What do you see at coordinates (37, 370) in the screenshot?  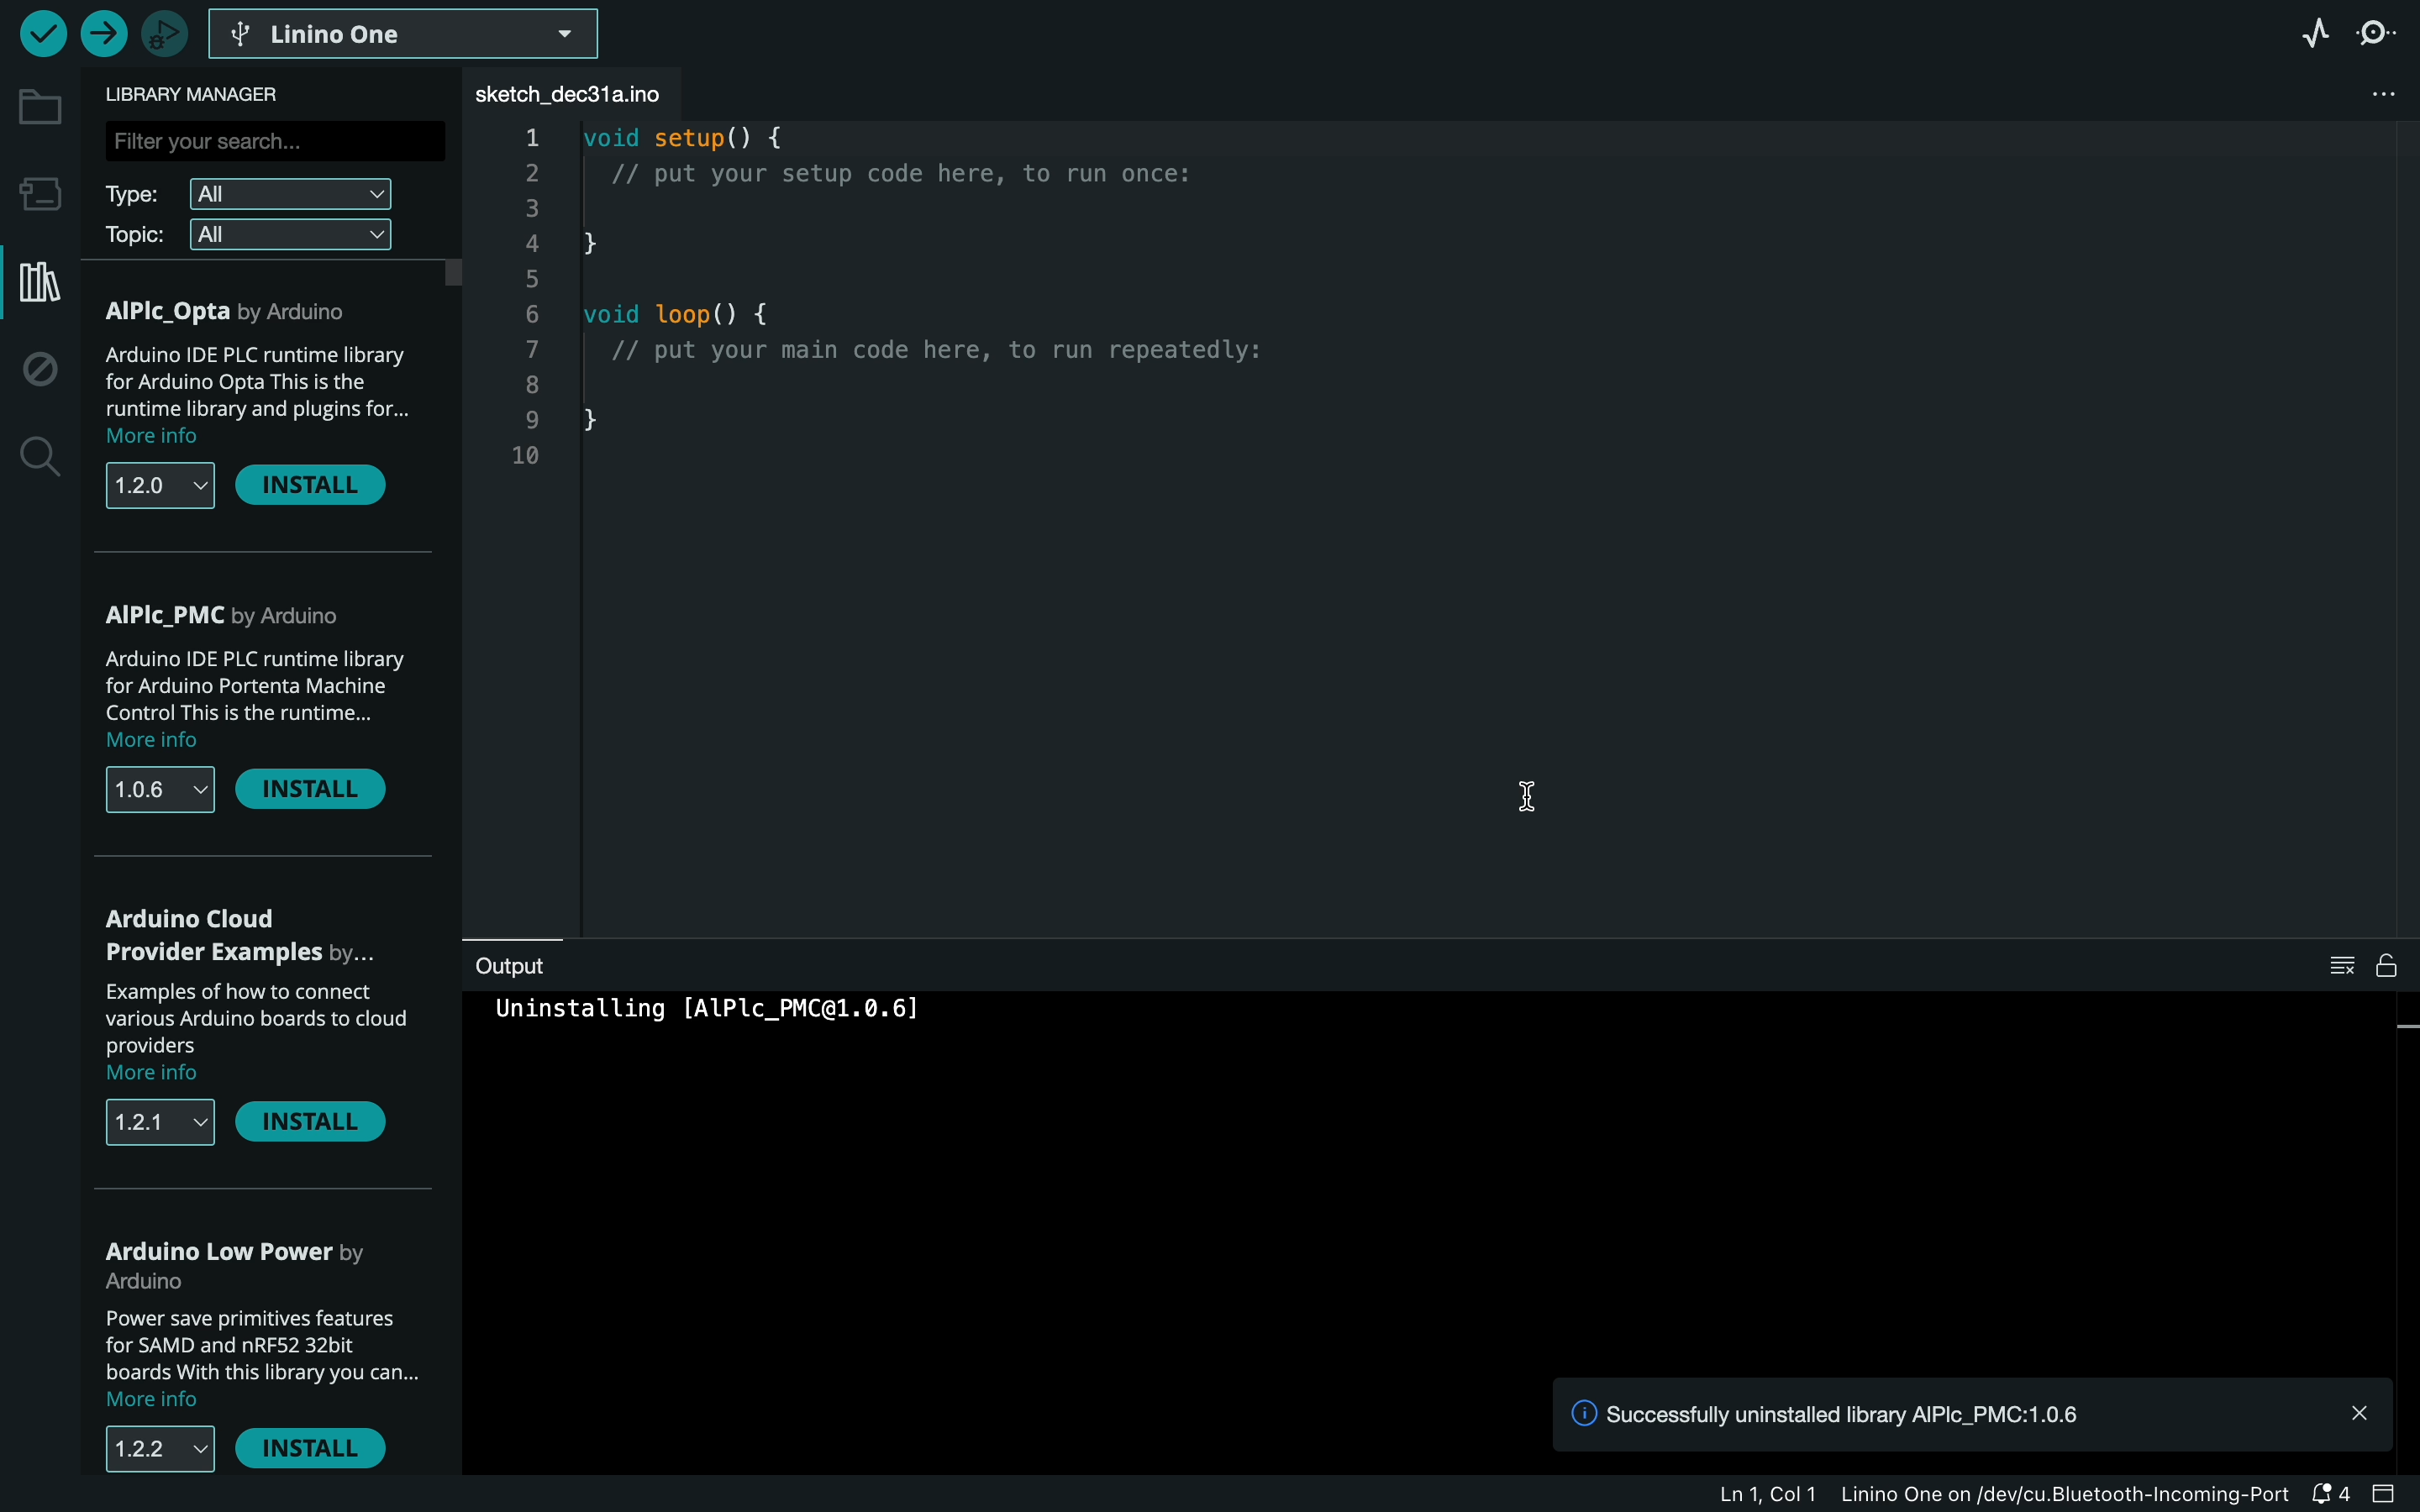 I see `debug` at bounding box center [37, 370].